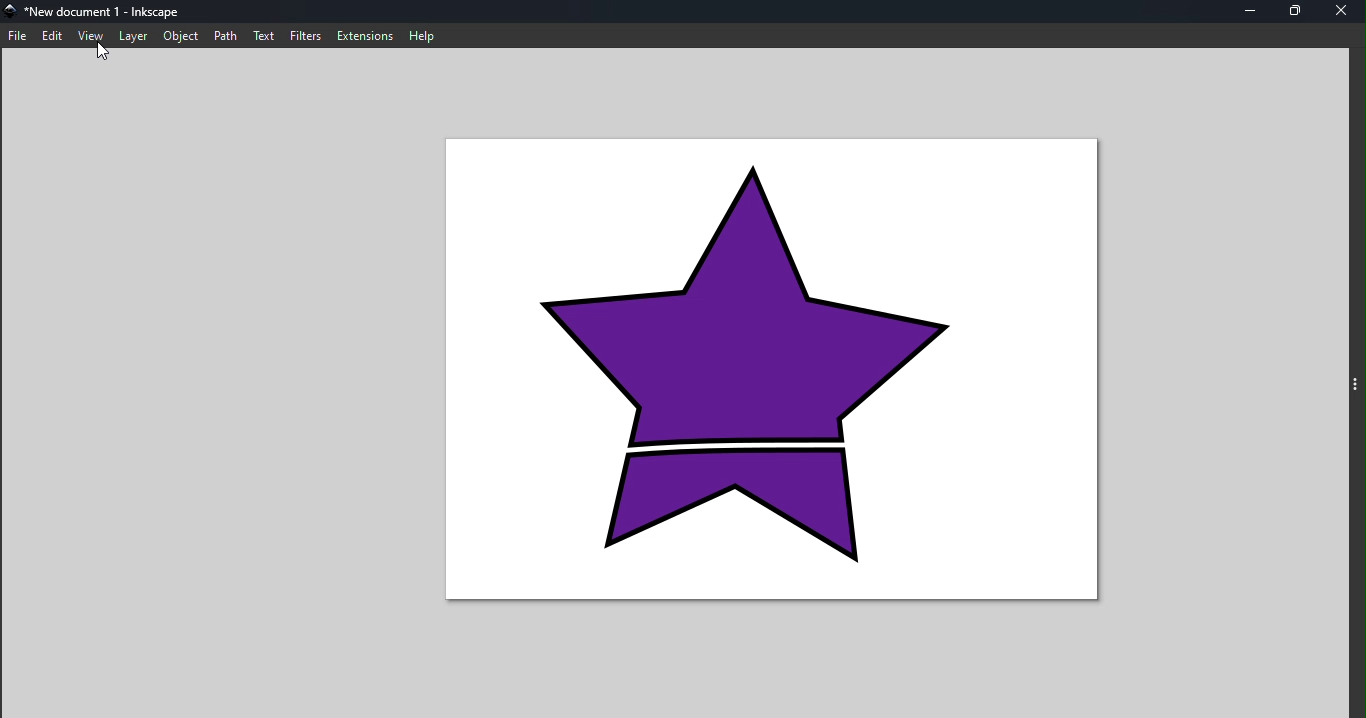 The height and width of the screenshot is (718, 1366). I want to click on File name, so click(101, 12).